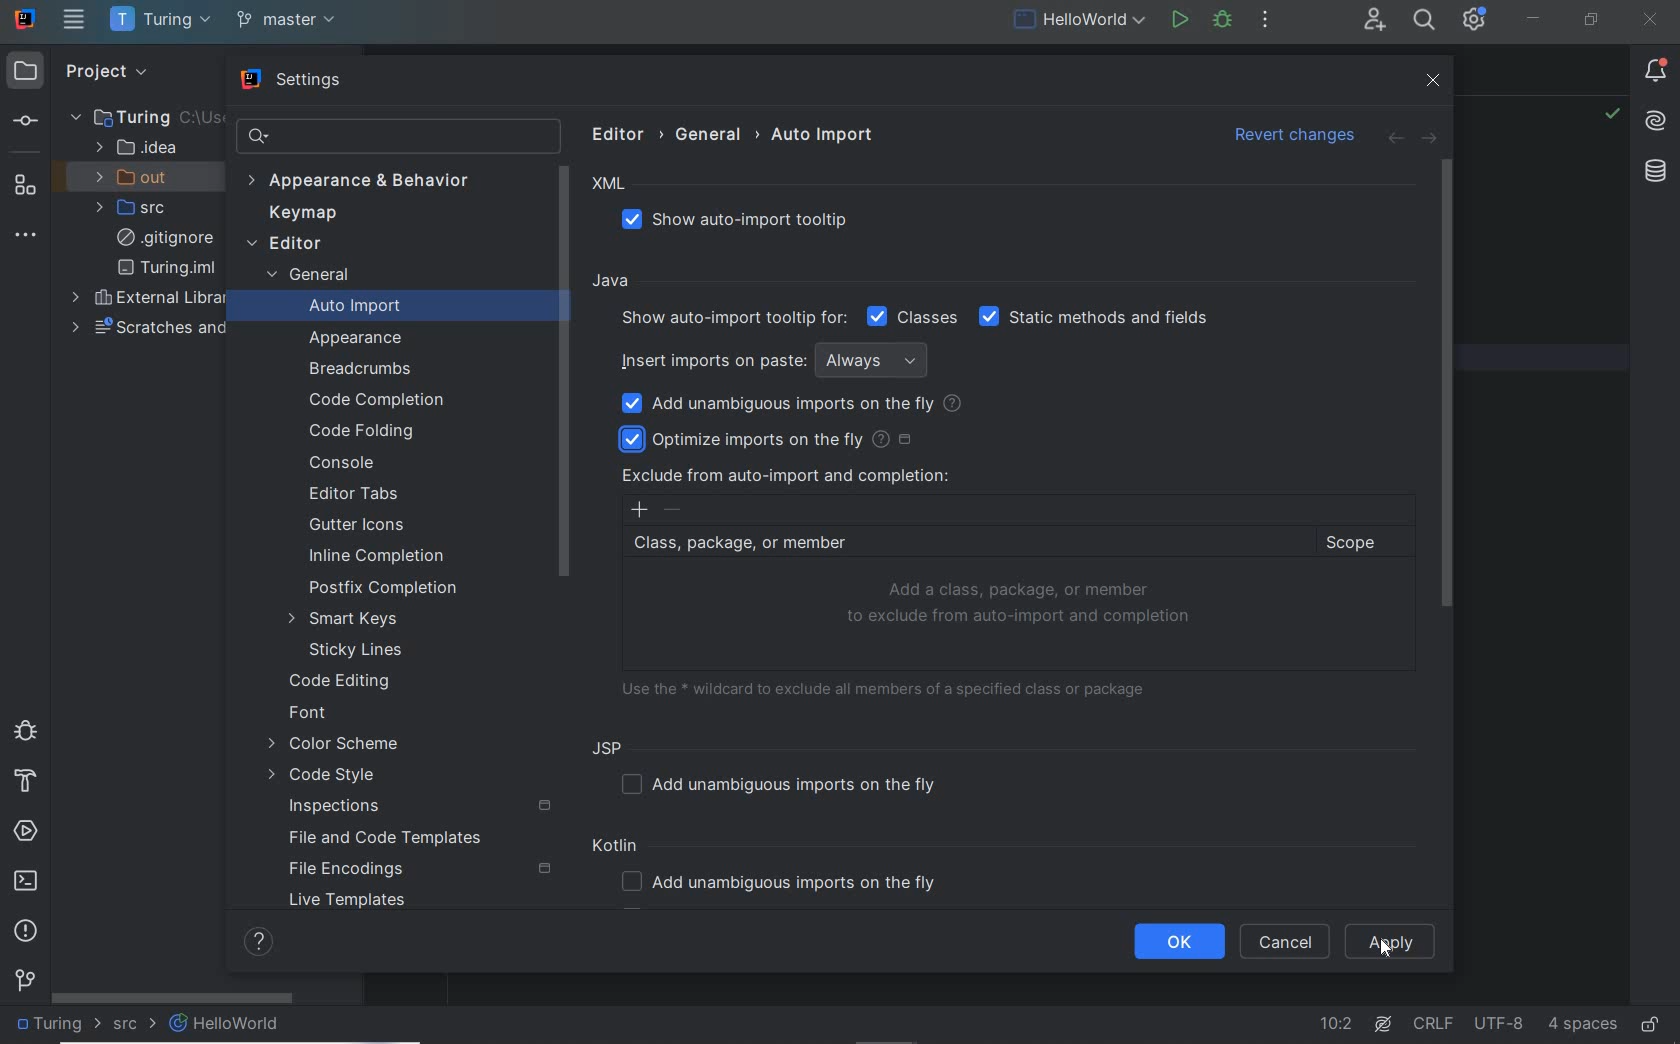  I want to click on GENERAL, so click(306, 277).